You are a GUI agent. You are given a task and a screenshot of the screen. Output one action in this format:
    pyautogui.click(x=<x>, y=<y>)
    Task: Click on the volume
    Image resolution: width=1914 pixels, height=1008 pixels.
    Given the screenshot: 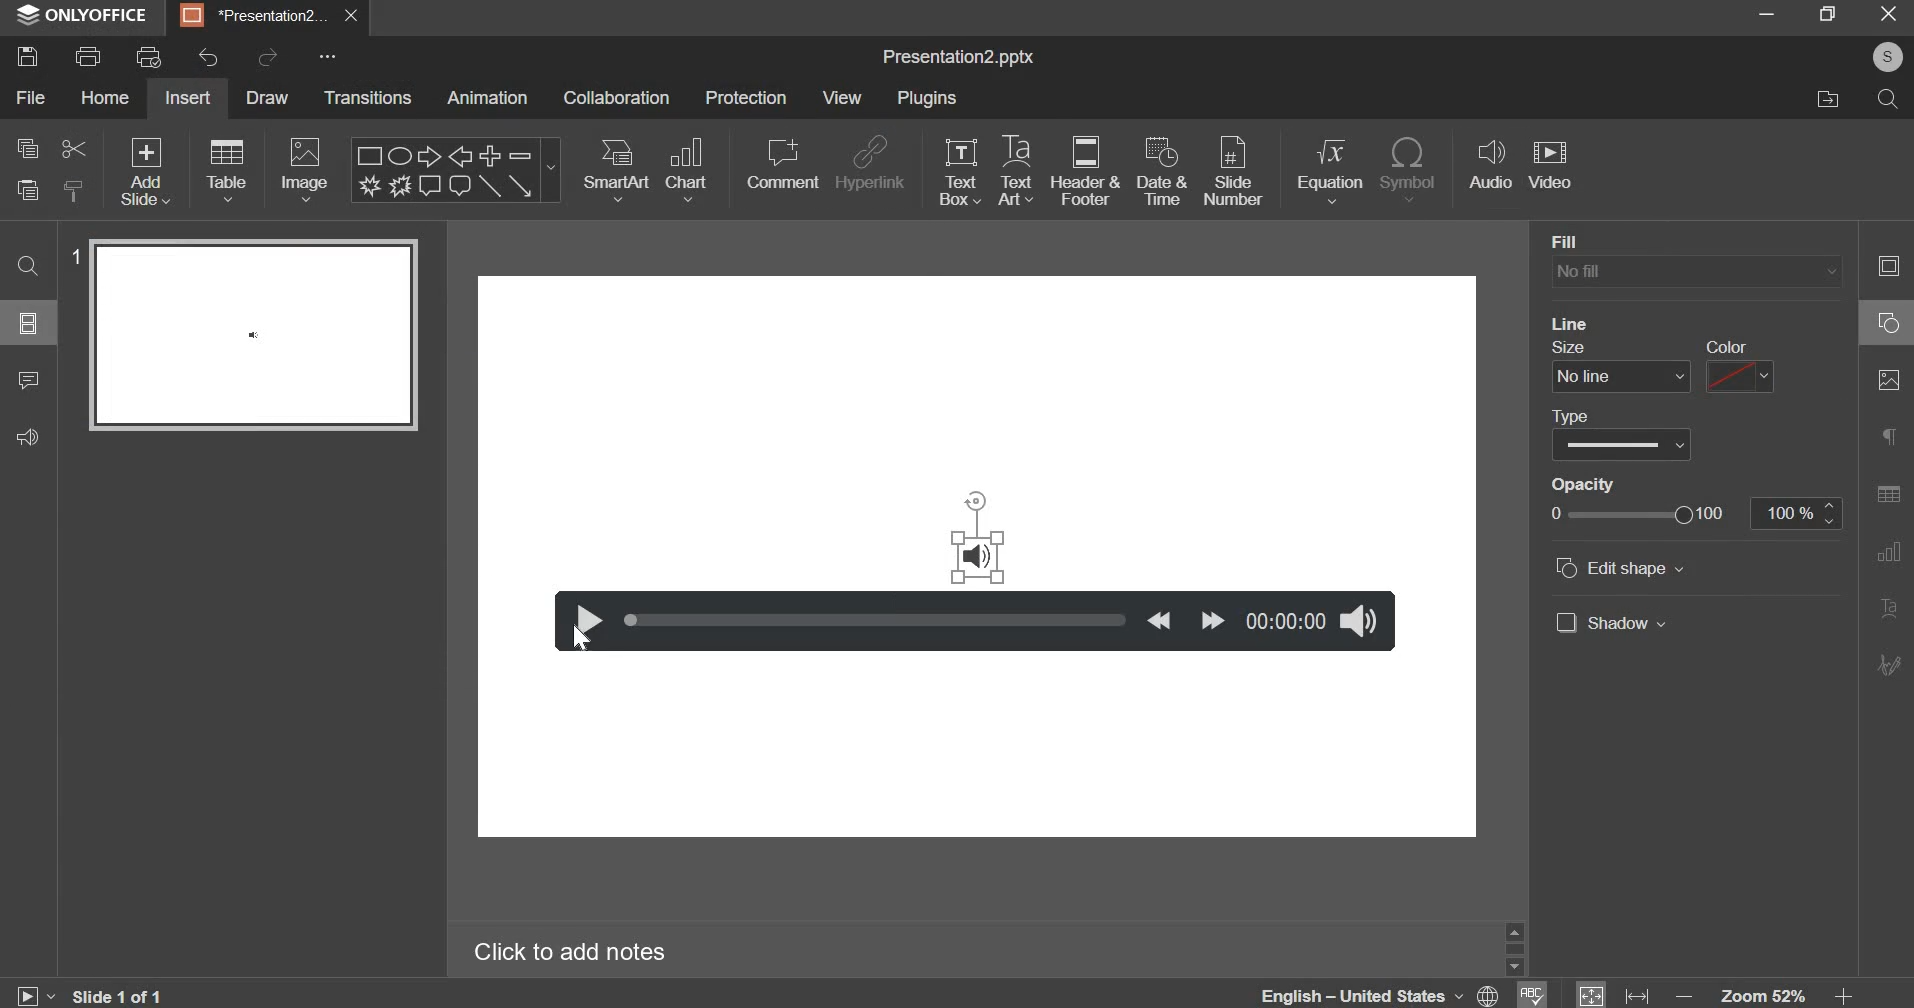 What is the action you would take?
    pyautogui.click(x=1363, y=620)
    